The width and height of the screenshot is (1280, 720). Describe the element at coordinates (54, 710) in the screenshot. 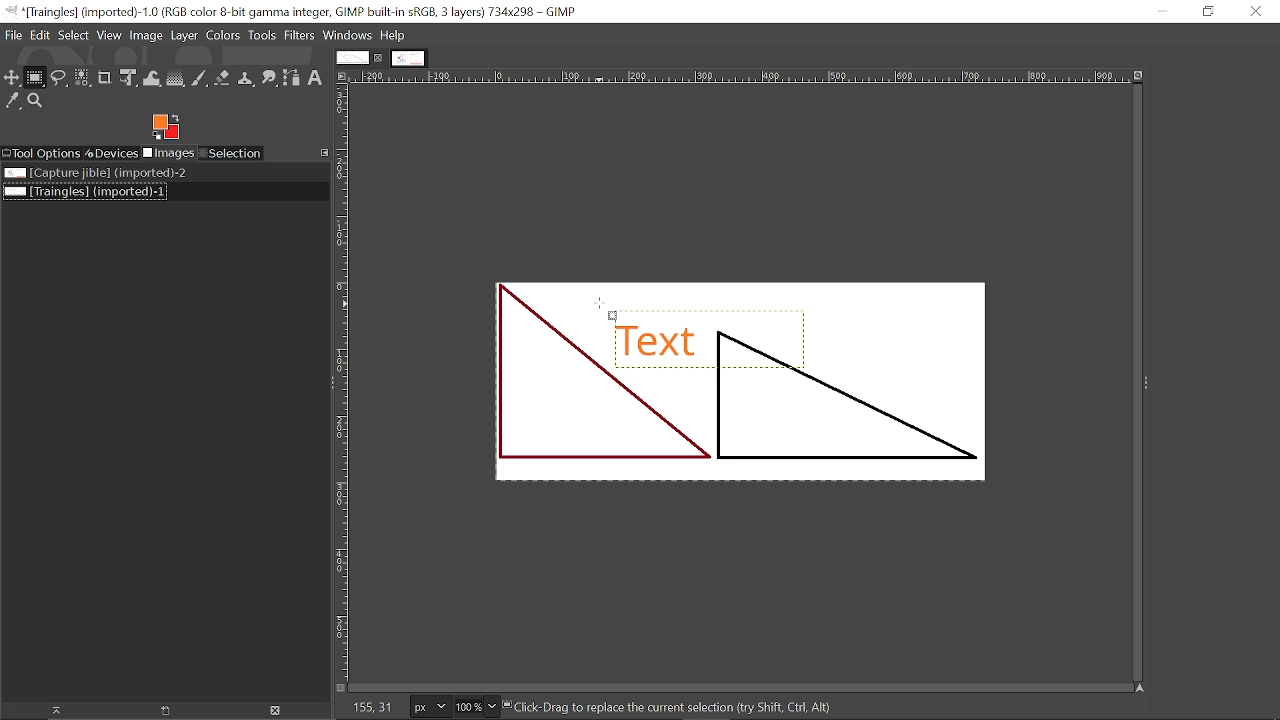

I see `Raise this image display` at that location.